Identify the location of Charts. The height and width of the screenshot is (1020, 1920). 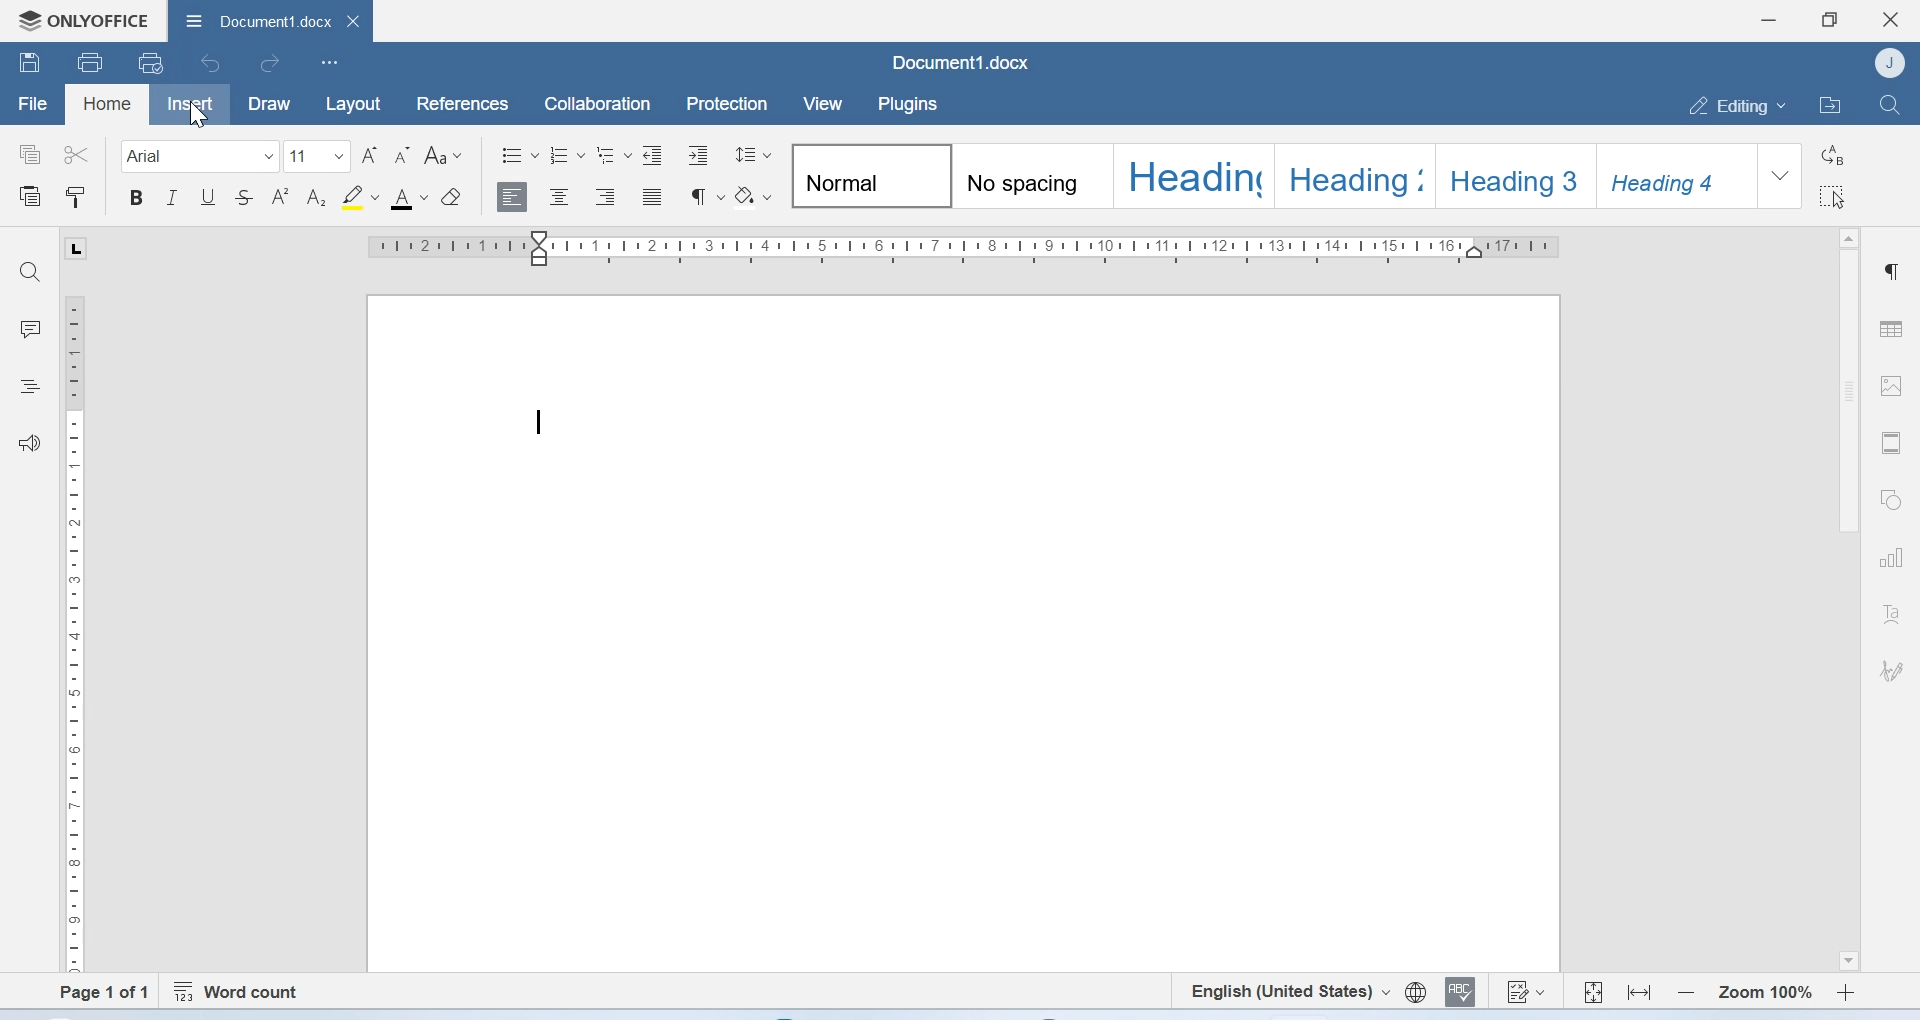
(1890, 559).